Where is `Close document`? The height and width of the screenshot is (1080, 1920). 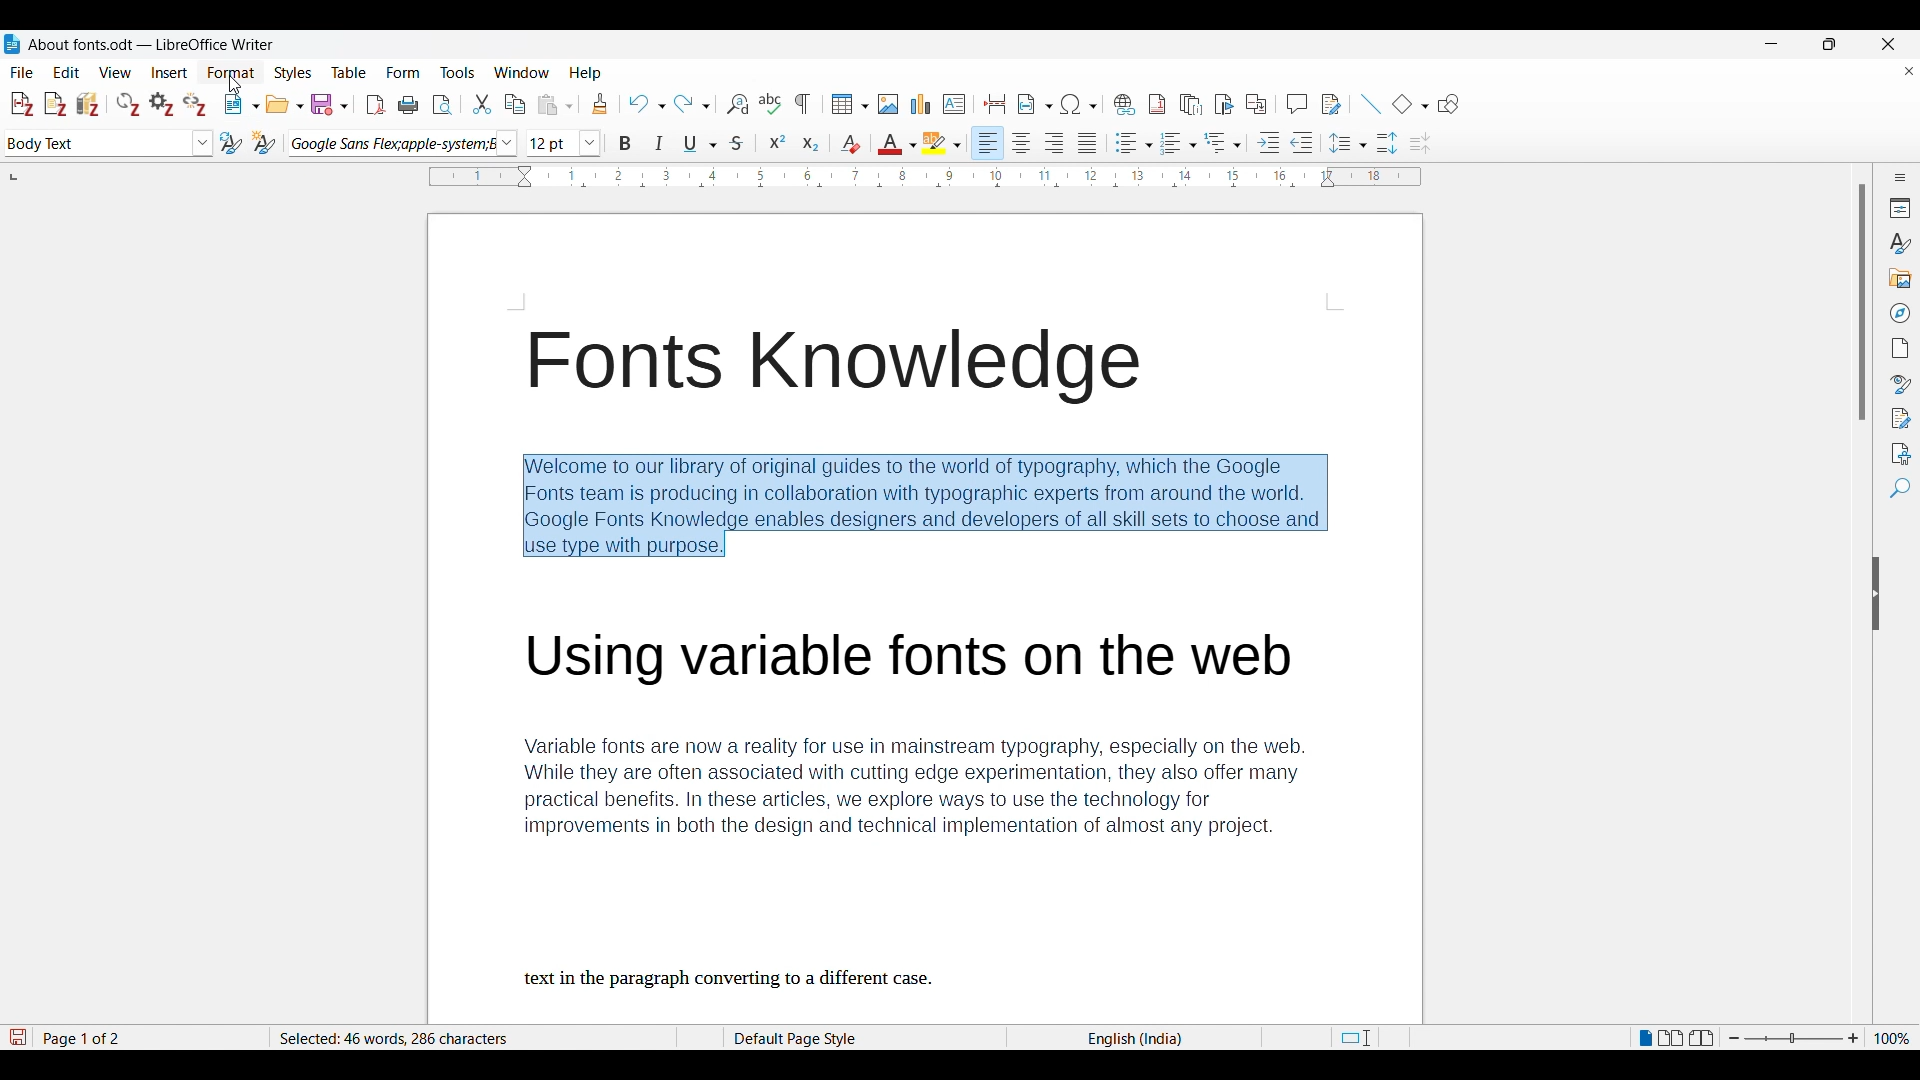 Close document is located at coordinates (1910, 71).